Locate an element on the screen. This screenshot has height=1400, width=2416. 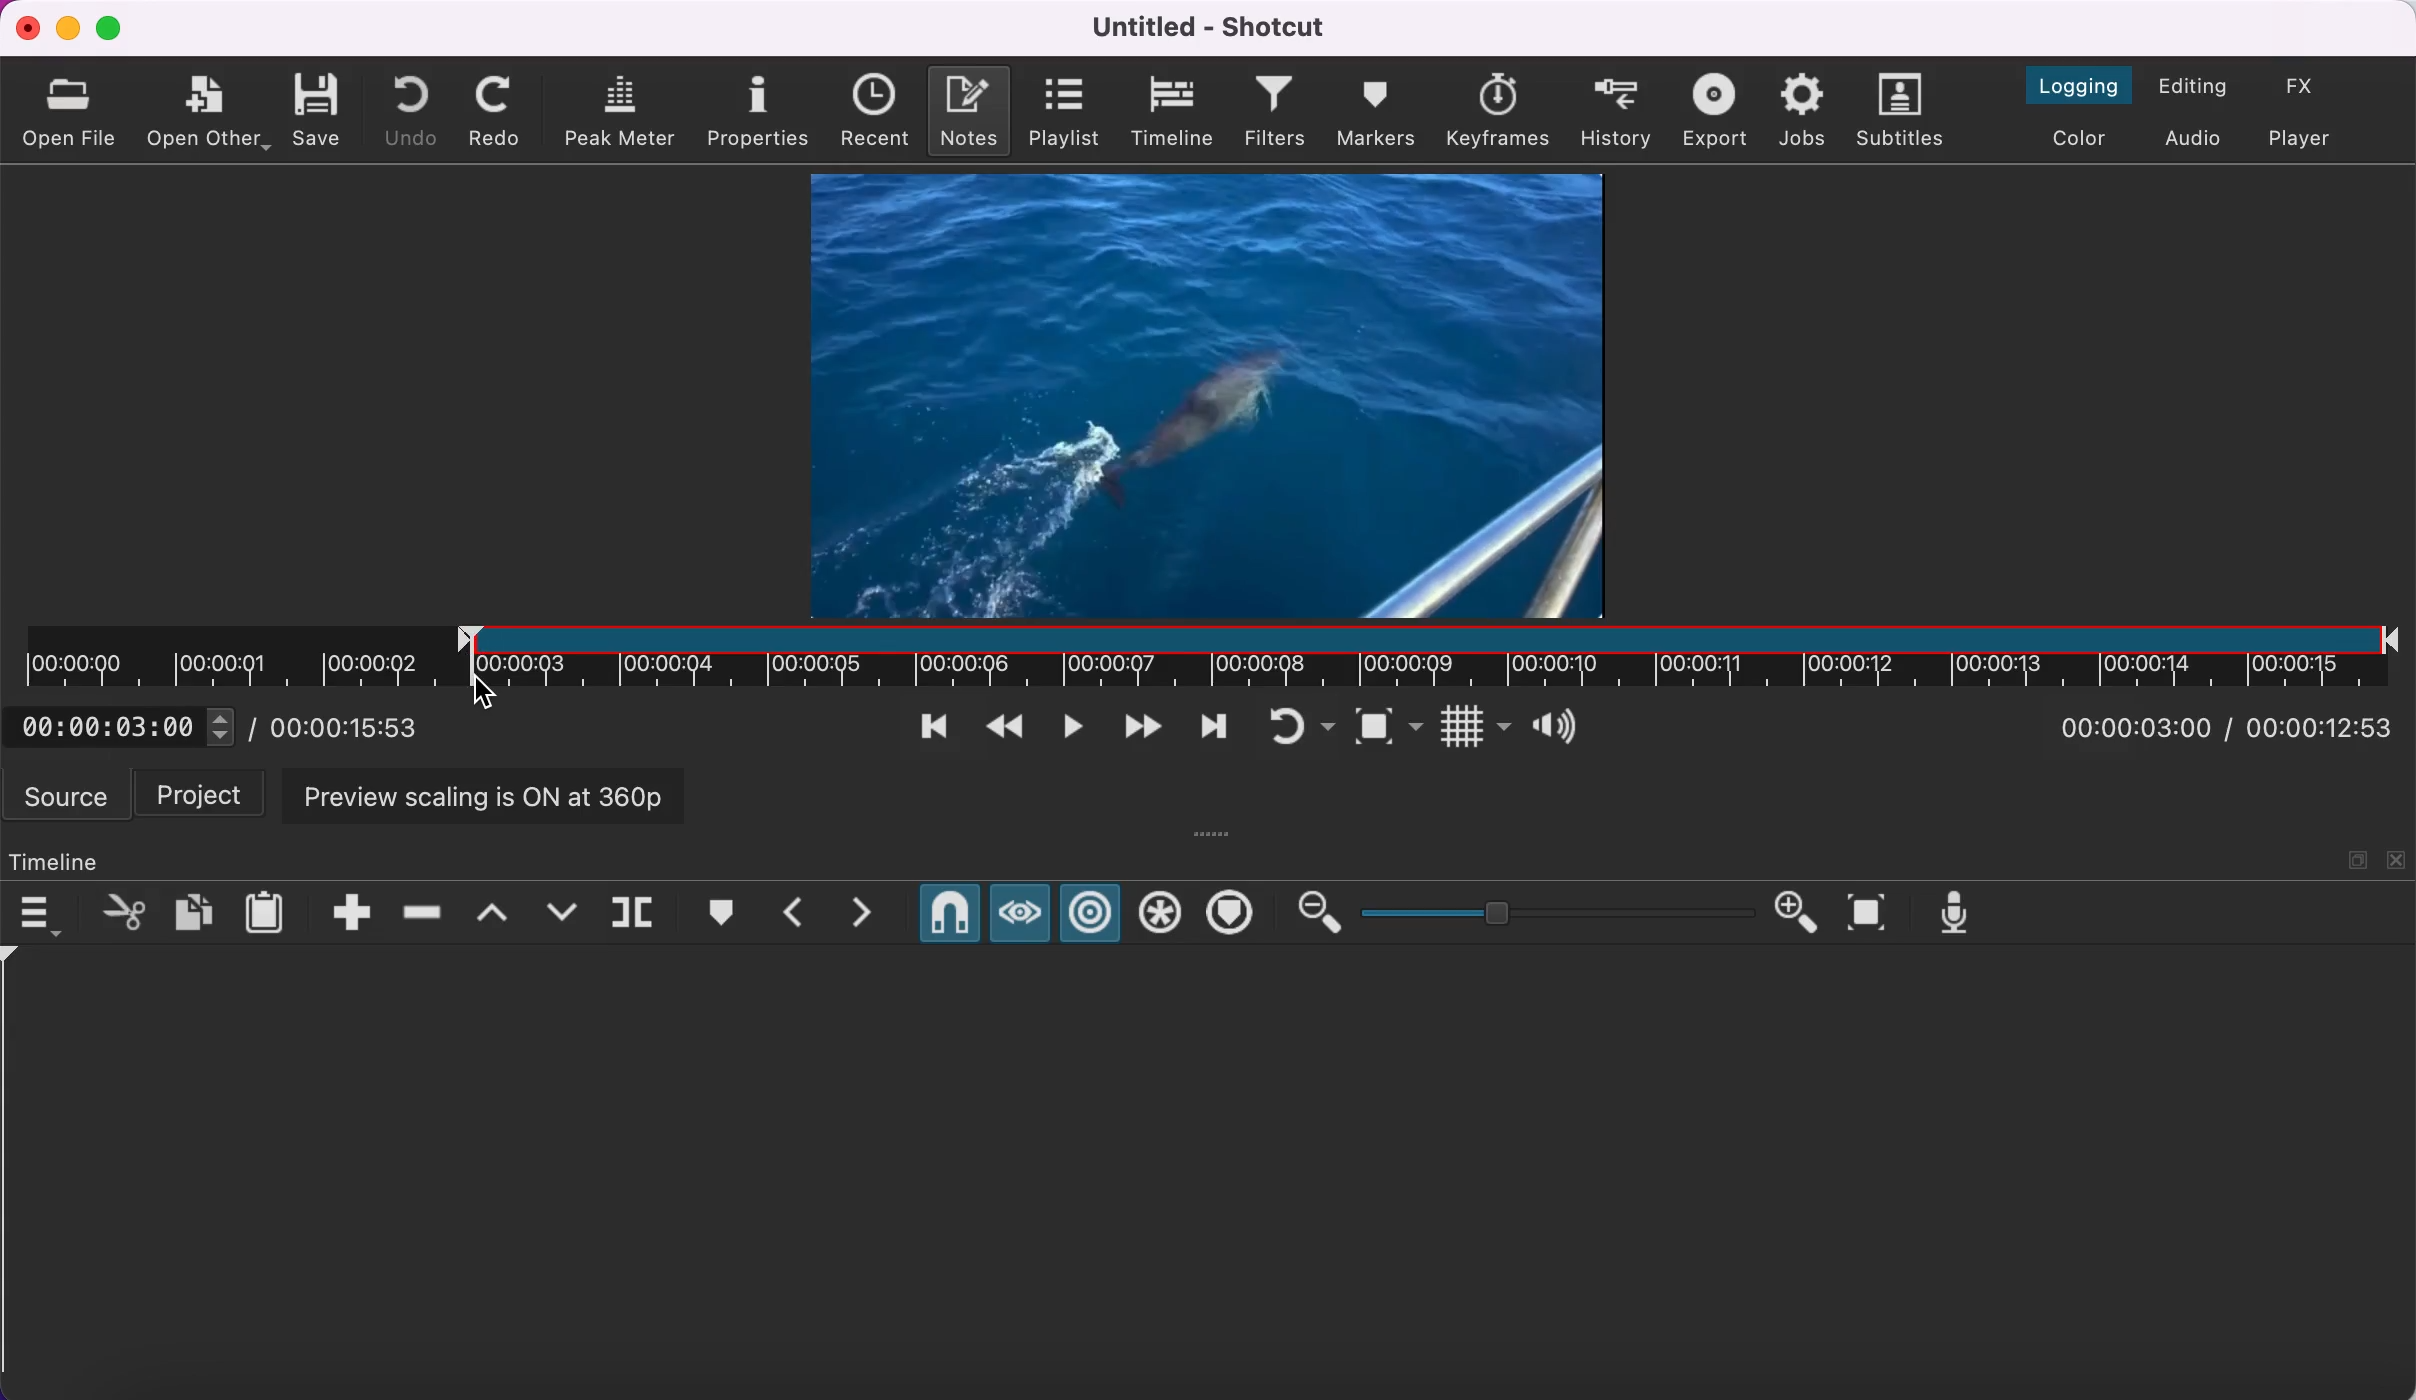
markers is located at coordinates (1376, 113).